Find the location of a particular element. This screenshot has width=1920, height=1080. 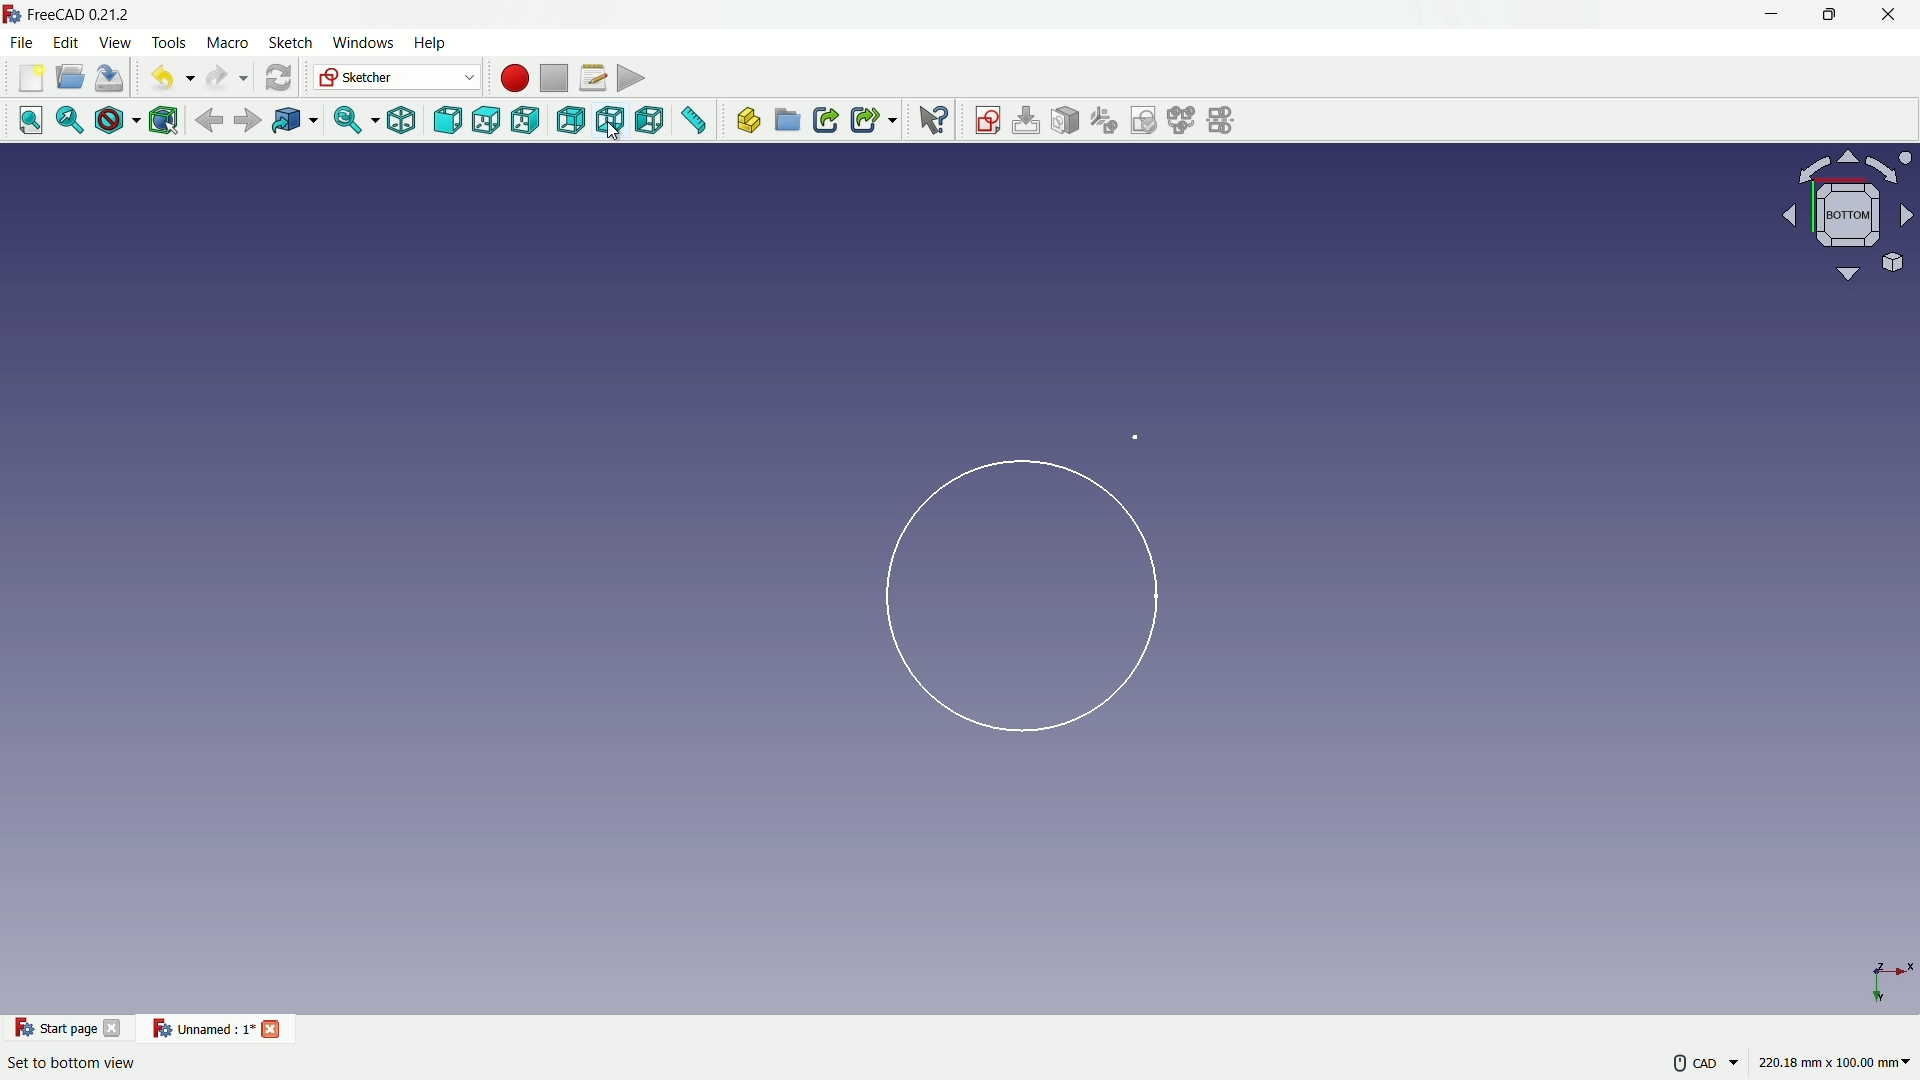

start macro is located at coordinates (510, 77).